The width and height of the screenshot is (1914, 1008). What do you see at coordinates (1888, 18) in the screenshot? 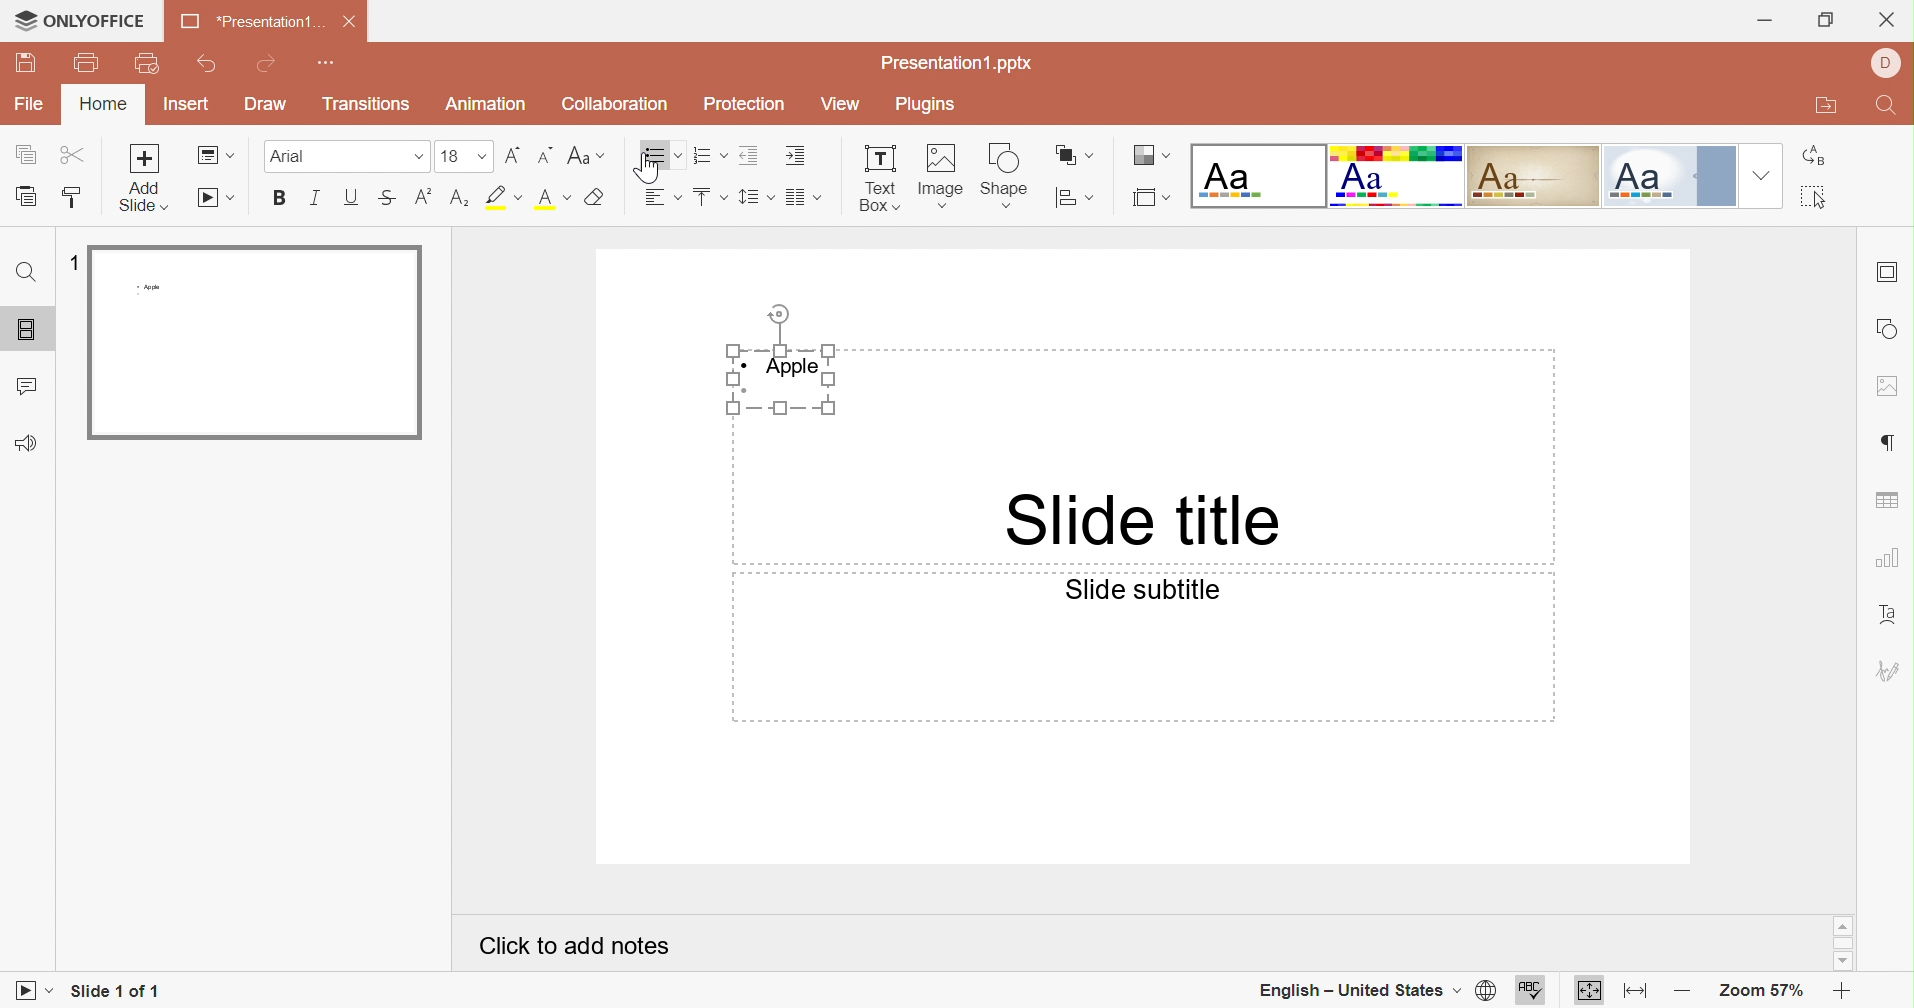
I see `Close` at bounding box center [1888, 18].